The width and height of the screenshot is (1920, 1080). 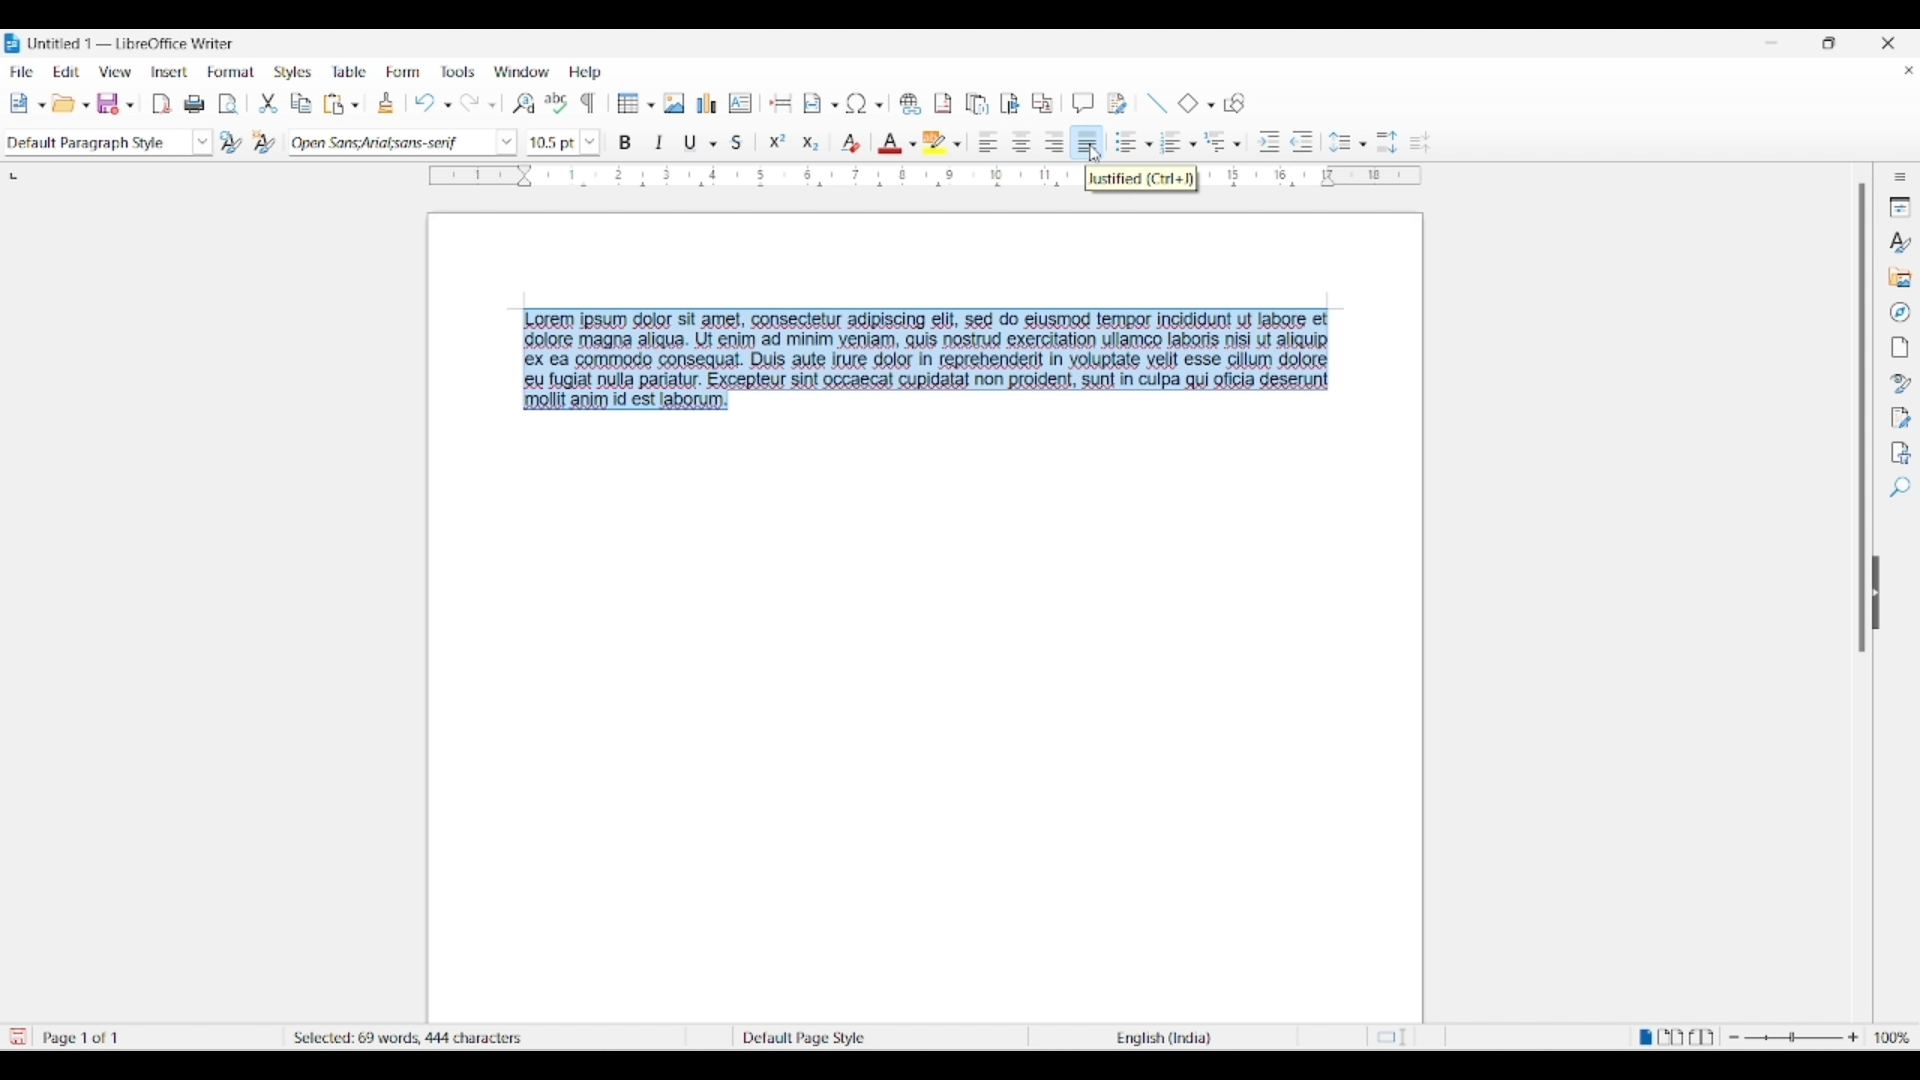 I want to click on Selected basic shape, so click(x=1188, y=102).